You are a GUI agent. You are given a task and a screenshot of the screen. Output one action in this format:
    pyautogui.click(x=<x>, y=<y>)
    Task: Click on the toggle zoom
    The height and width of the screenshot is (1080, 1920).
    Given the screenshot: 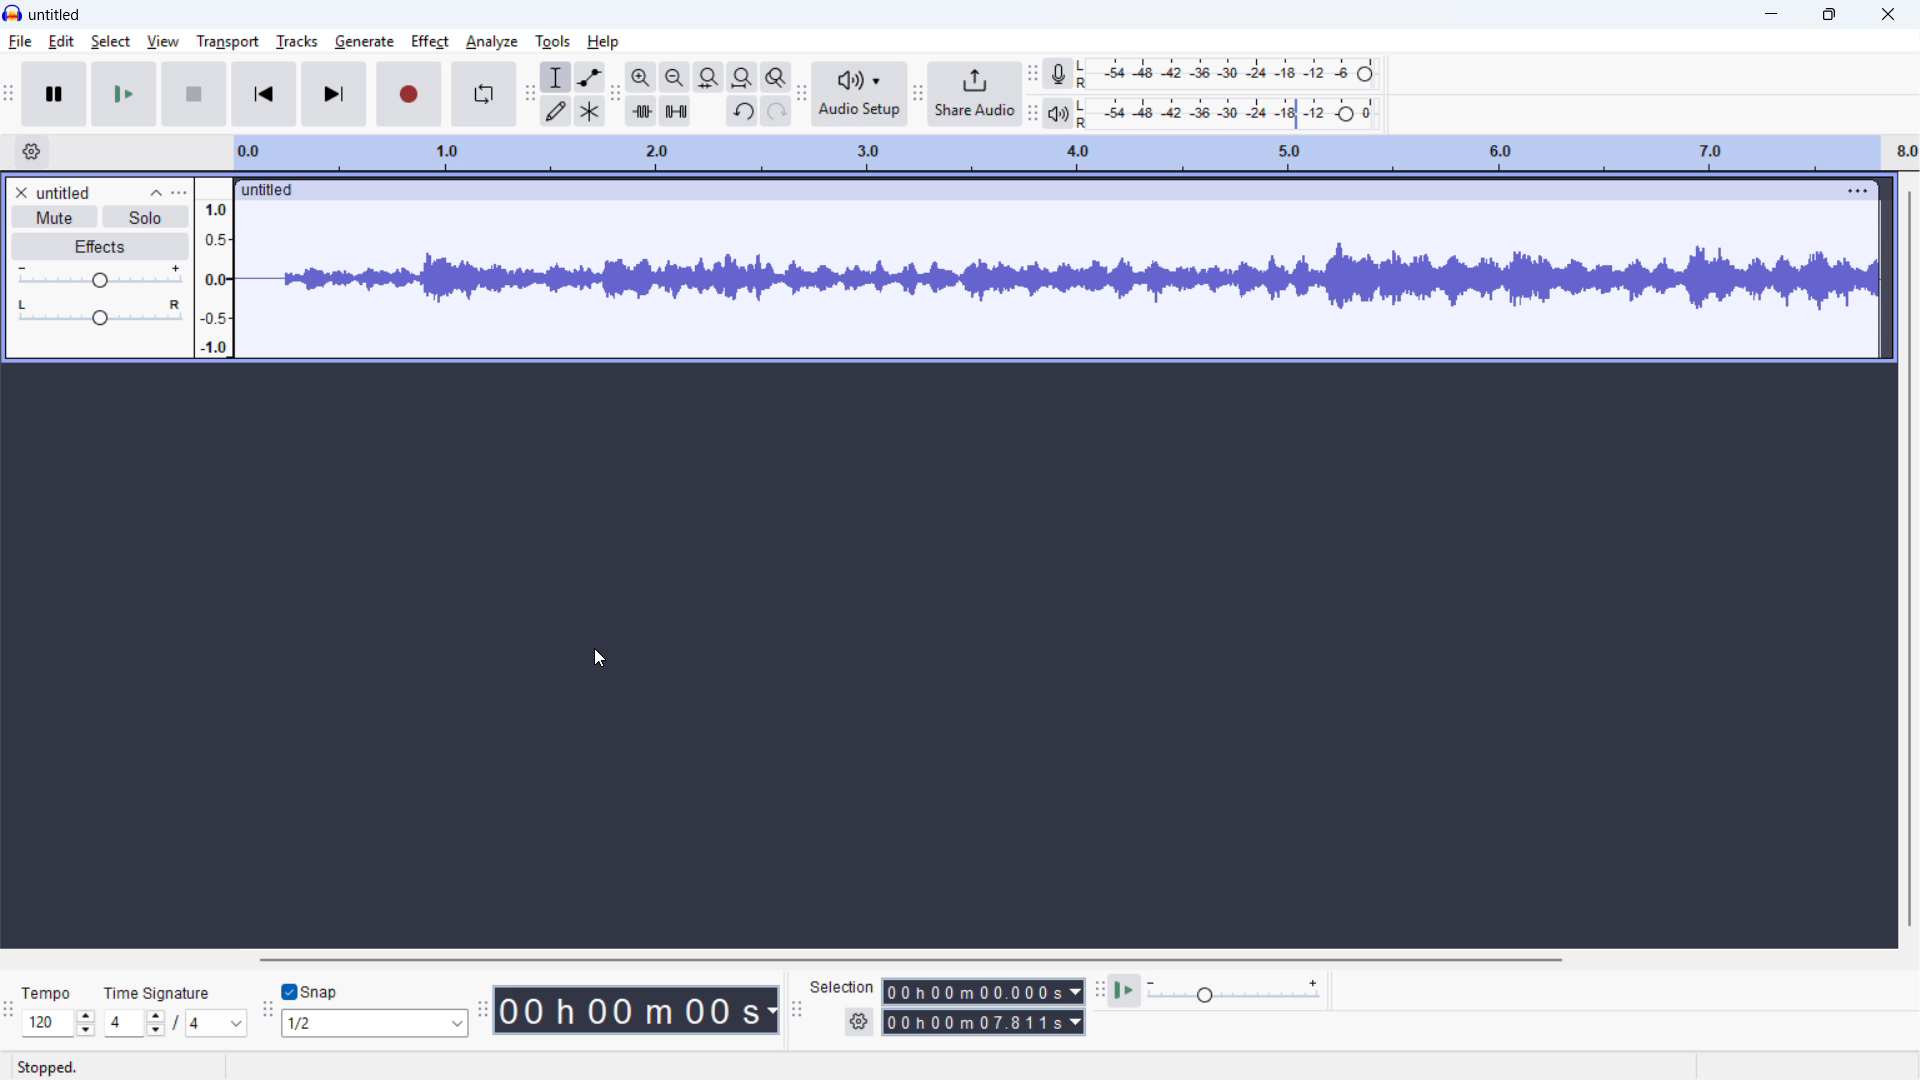 What is the action you would take?
    pyautogui.click(x=776, y=77)
    